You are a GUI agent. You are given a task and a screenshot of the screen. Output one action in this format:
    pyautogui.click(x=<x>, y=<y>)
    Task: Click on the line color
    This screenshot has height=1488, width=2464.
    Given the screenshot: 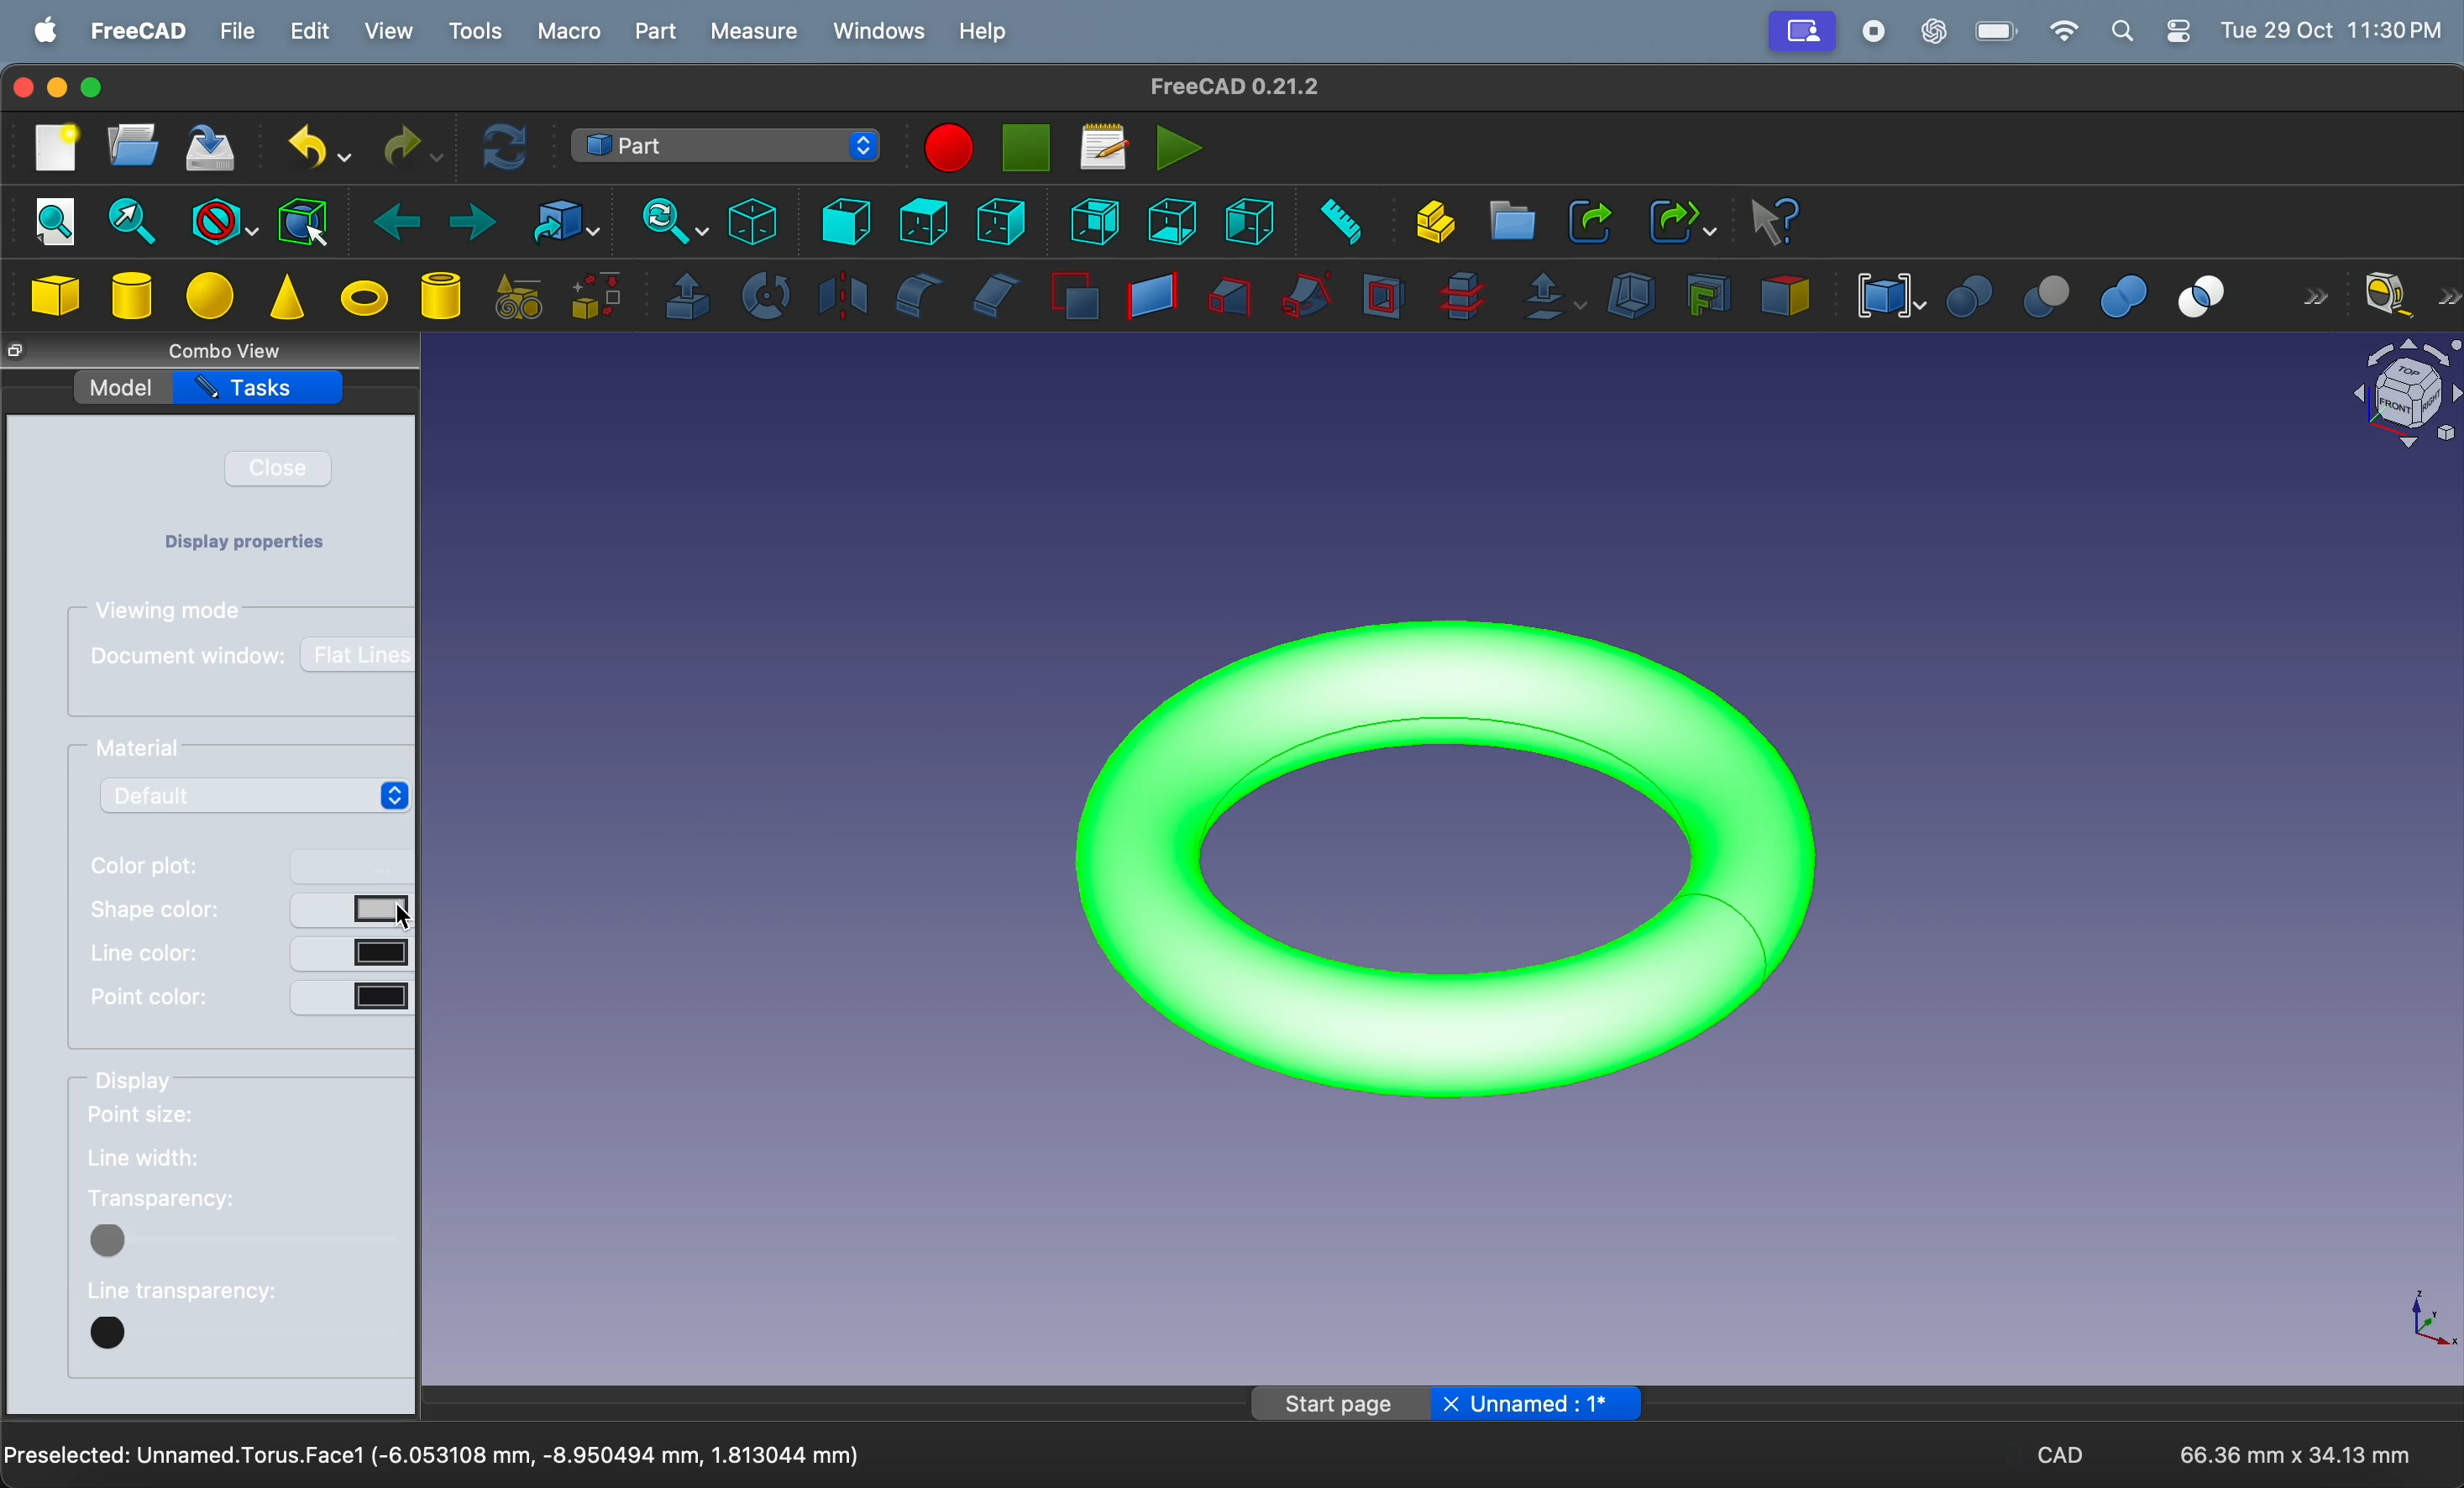 What is the action you would take?
    pyautogui.click(x=136, y=954)
    